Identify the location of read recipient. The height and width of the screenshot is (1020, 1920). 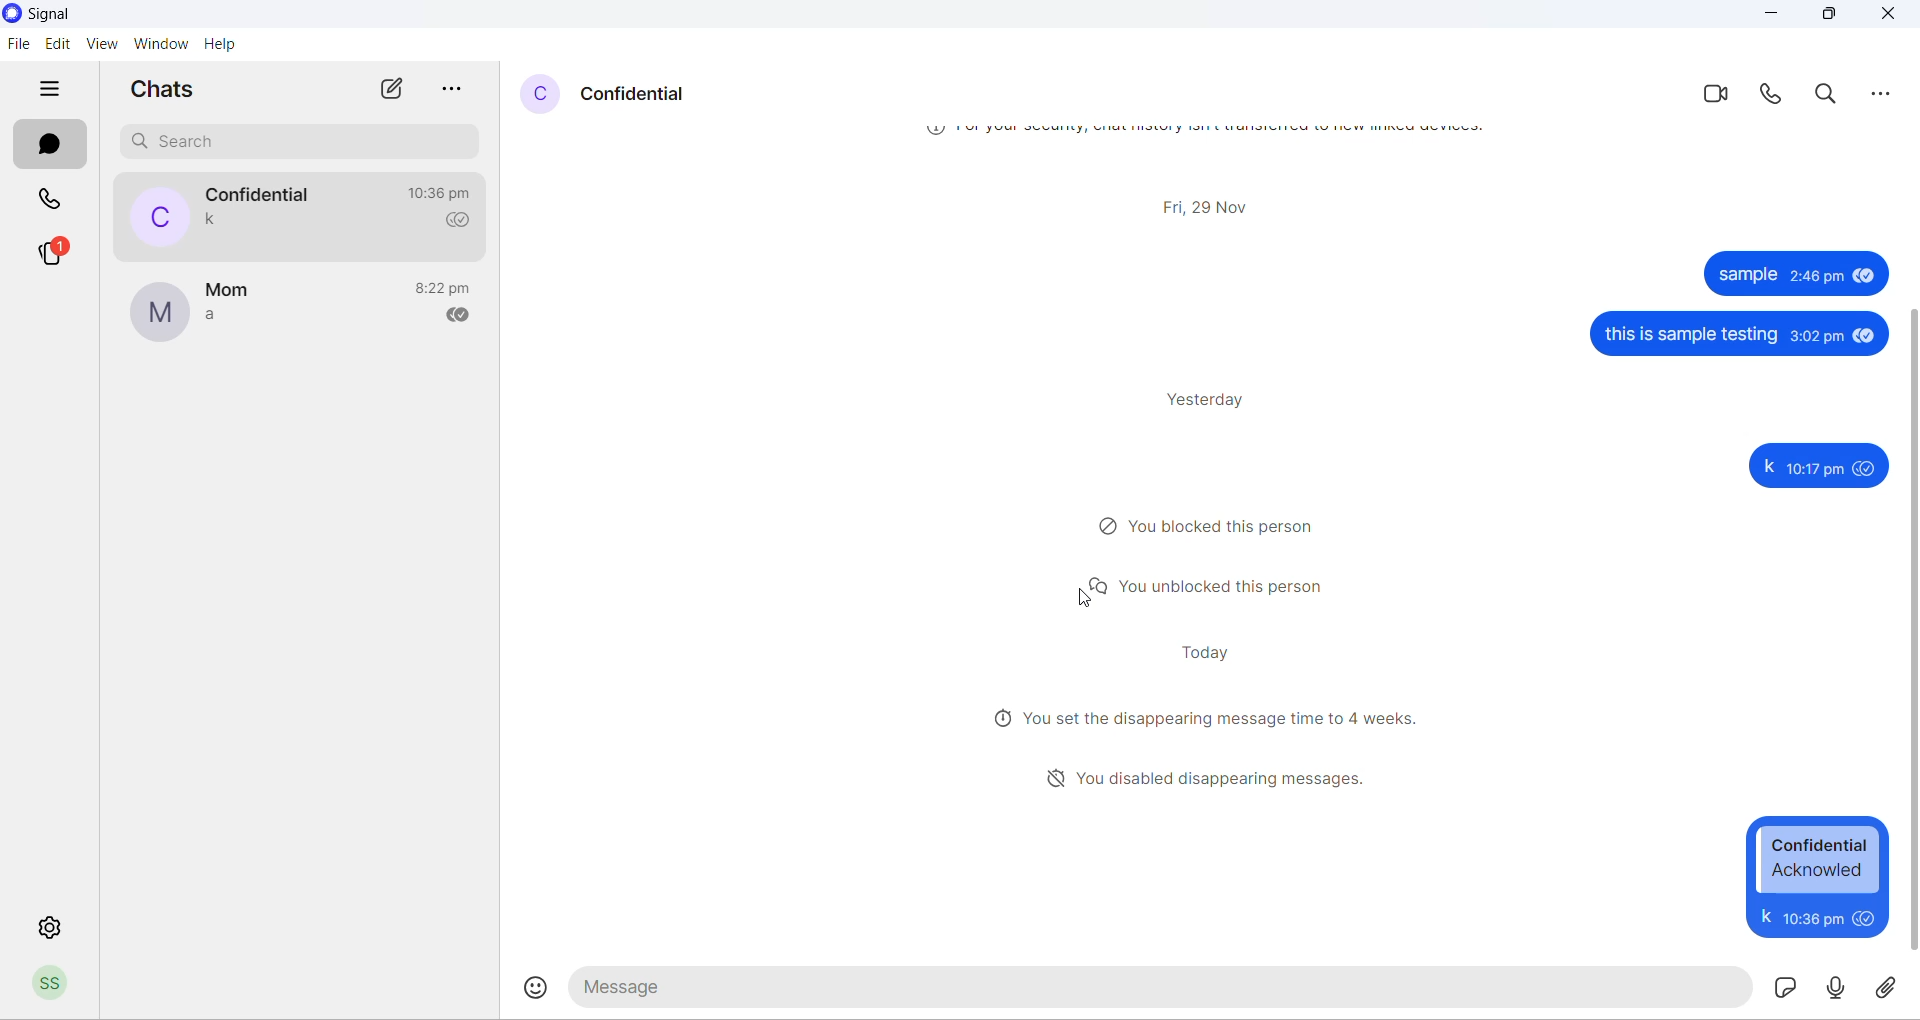
(463, 222).